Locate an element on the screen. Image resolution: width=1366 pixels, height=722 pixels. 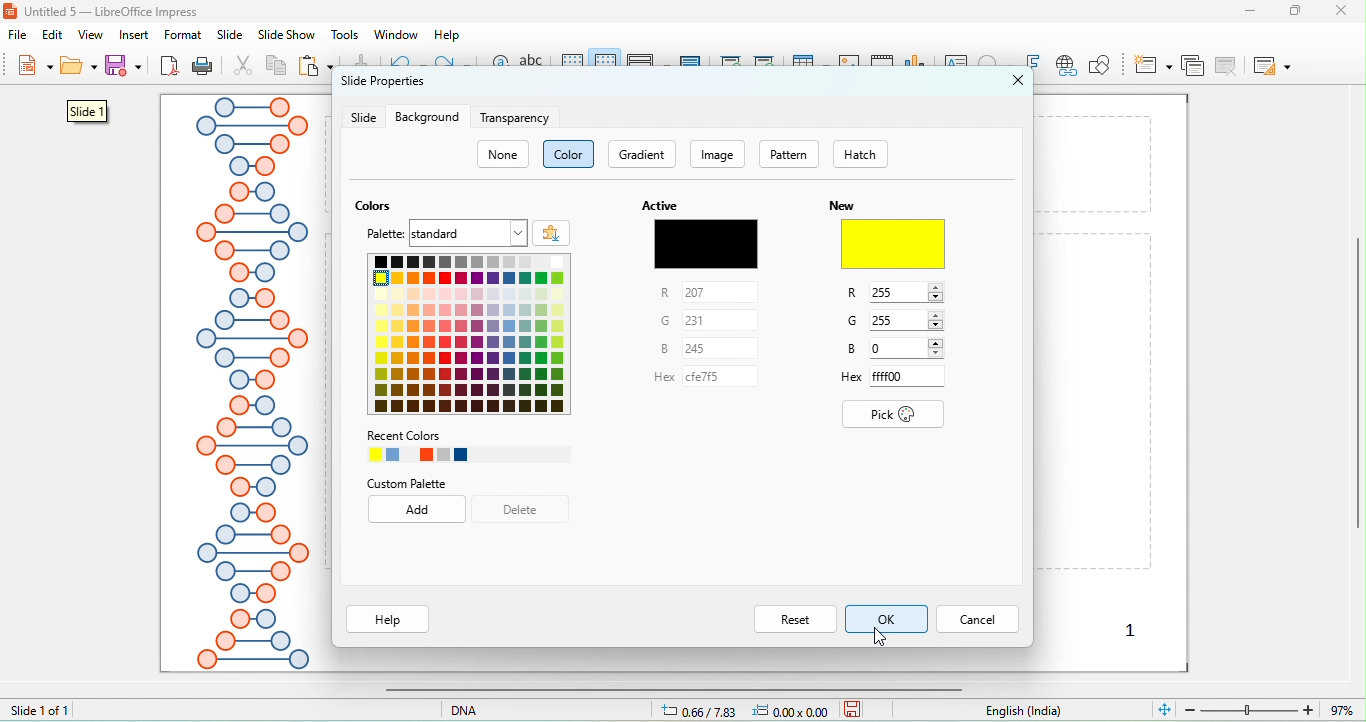
print is located at coordinates (202, 67).